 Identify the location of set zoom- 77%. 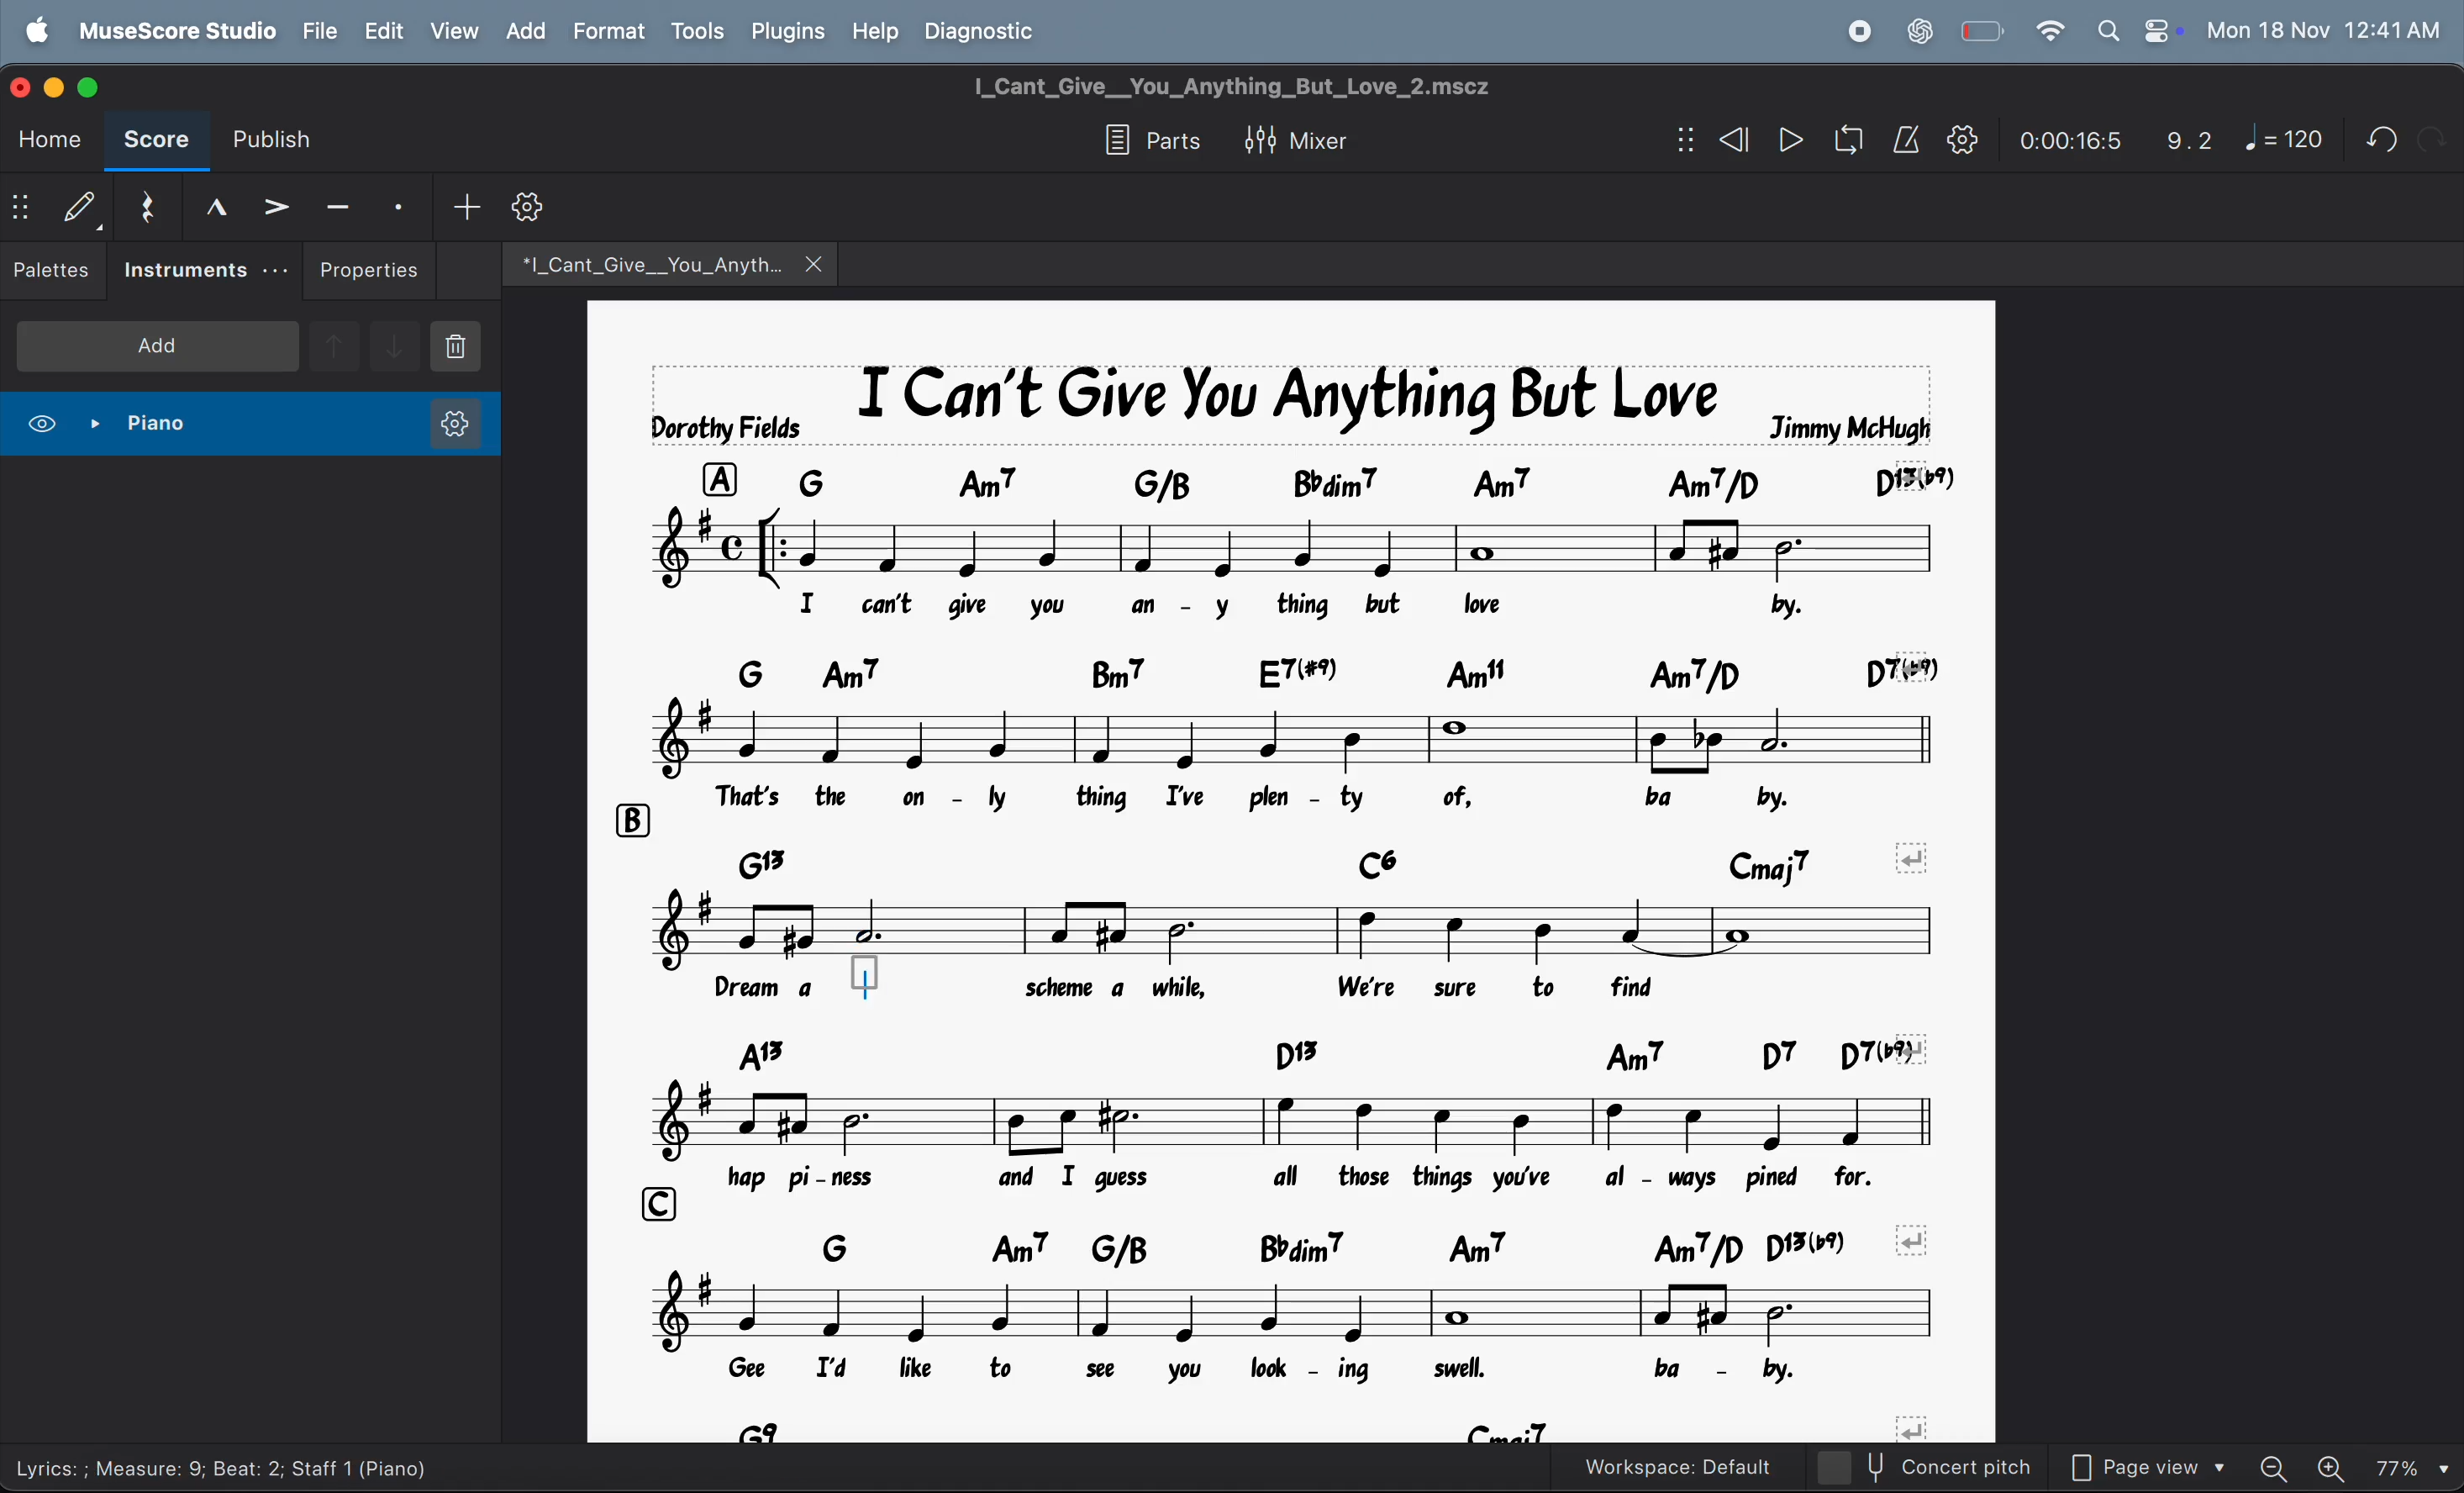
(2415, 1466).